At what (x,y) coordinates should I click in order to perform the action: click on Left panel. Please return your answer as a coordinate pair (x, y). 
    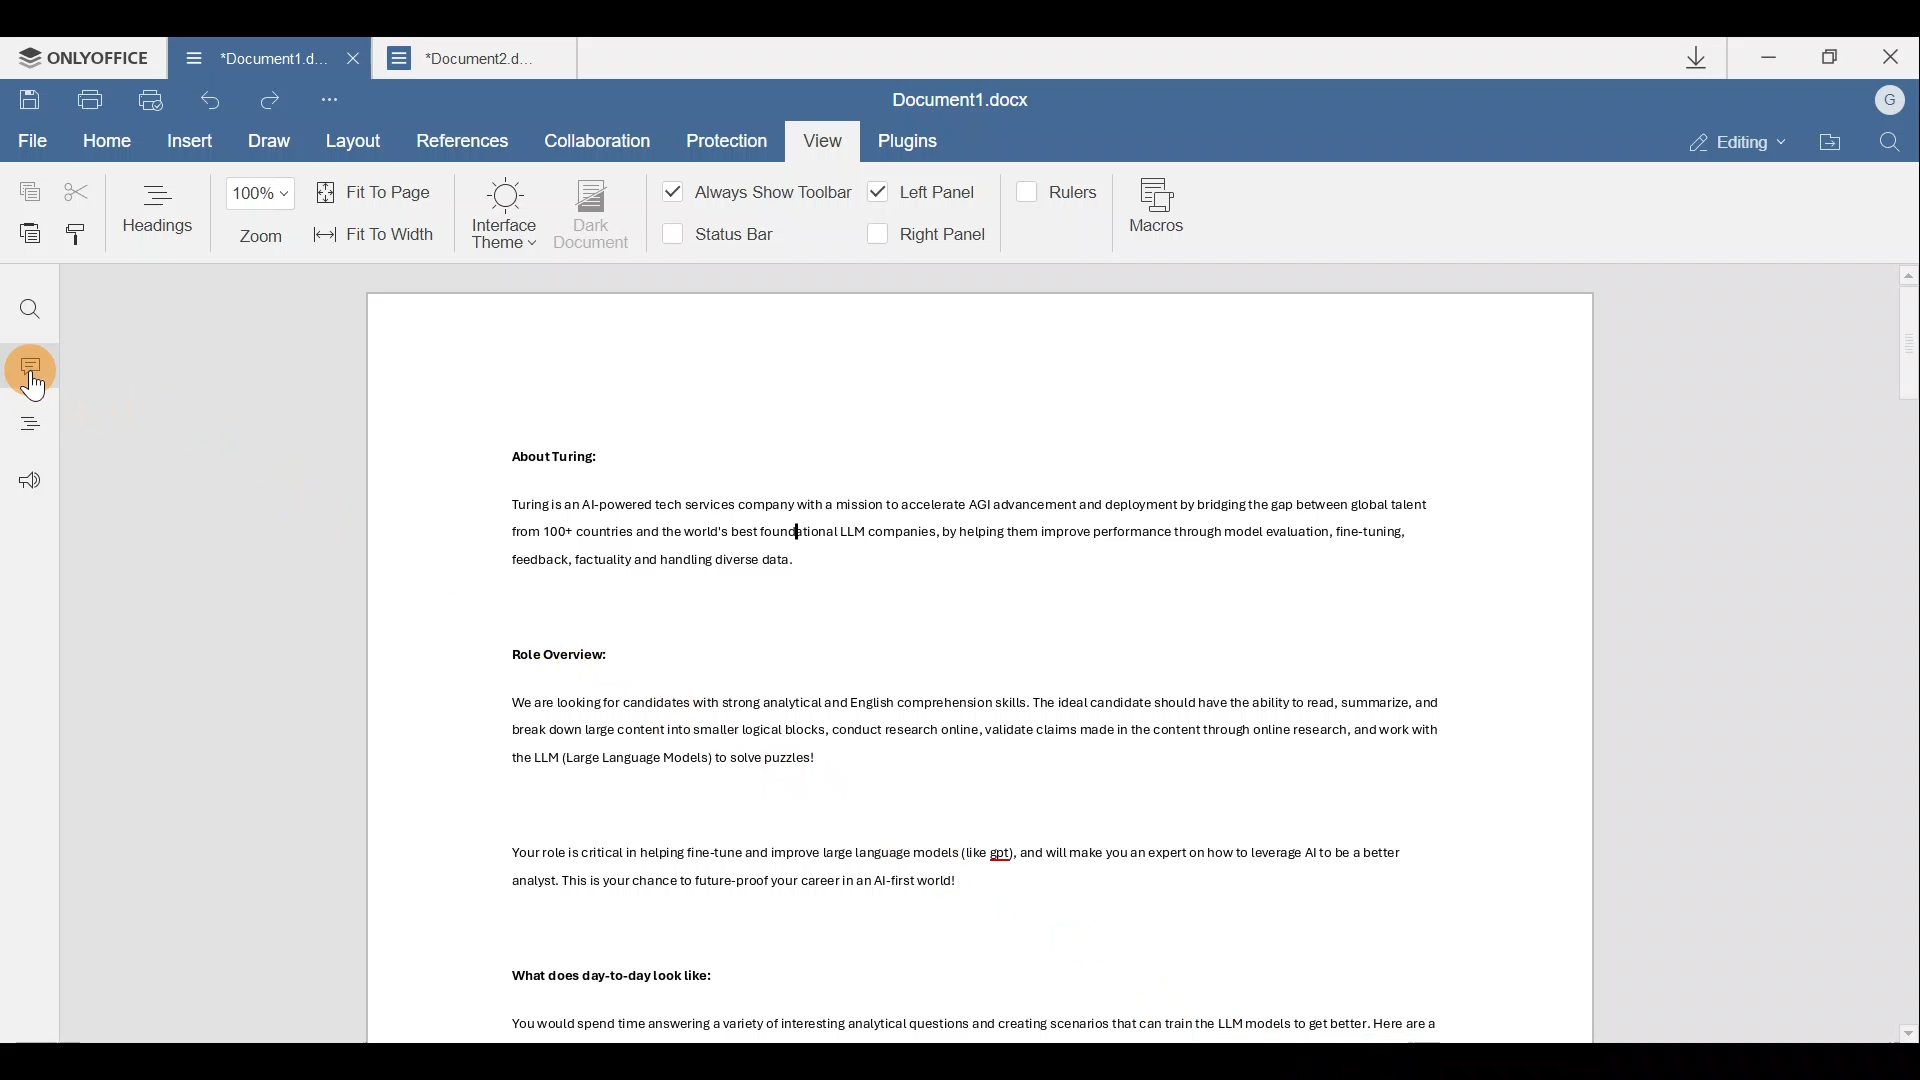
    Looking at the image, I should click on (926, 192).